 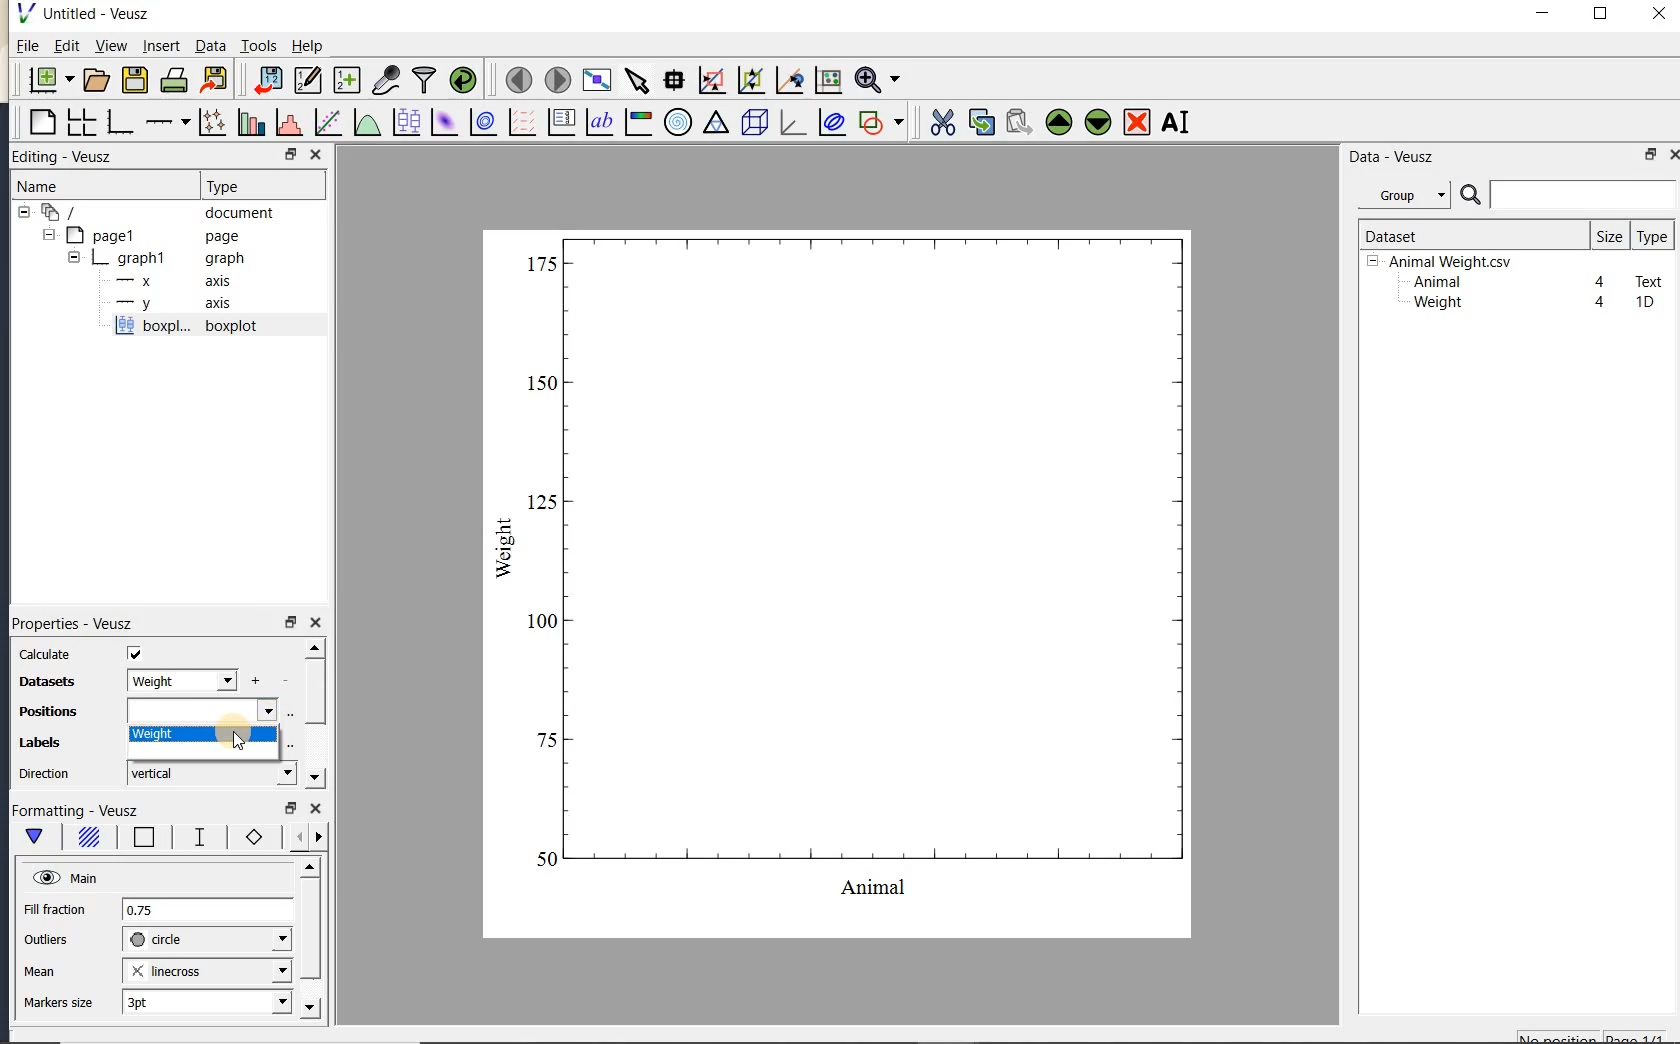 I want to click on input field, so click(x=203, y=711).